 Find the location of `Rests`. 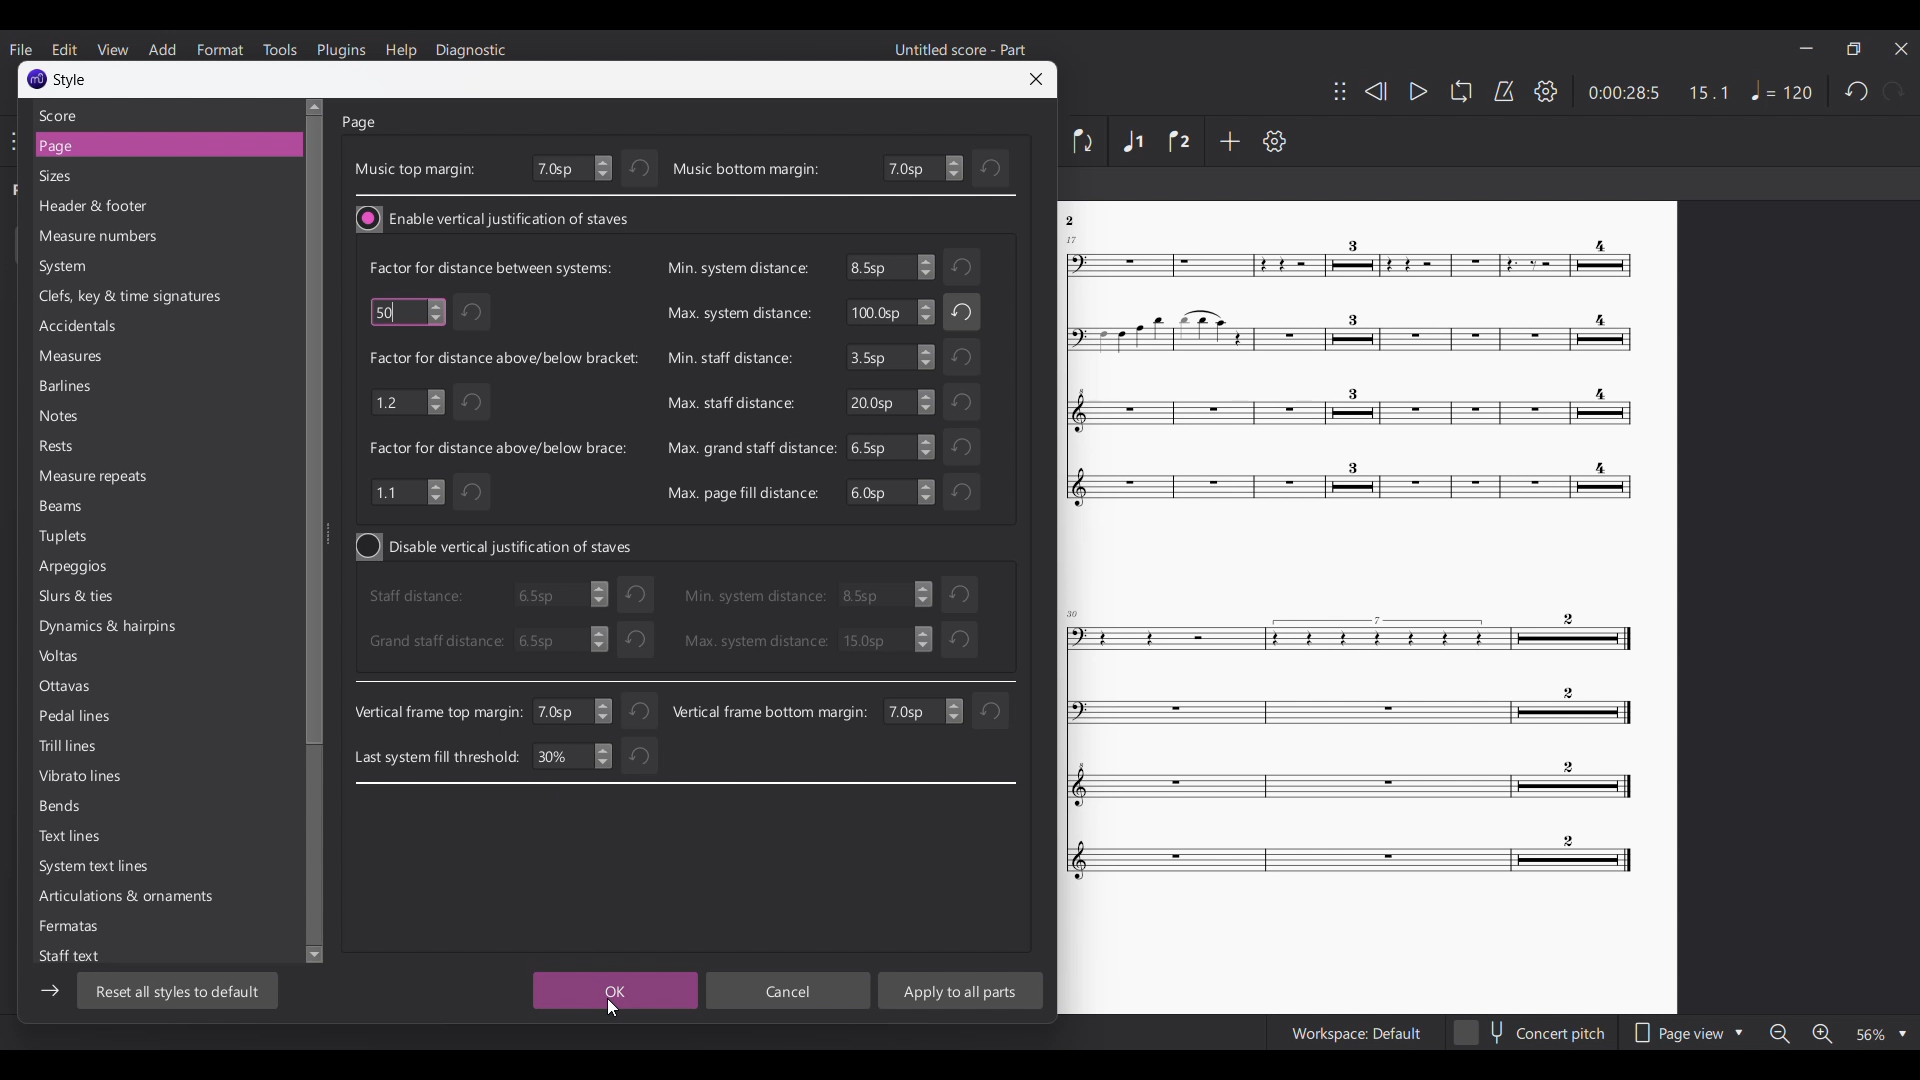

Rests is located at coordinates (93, 449).